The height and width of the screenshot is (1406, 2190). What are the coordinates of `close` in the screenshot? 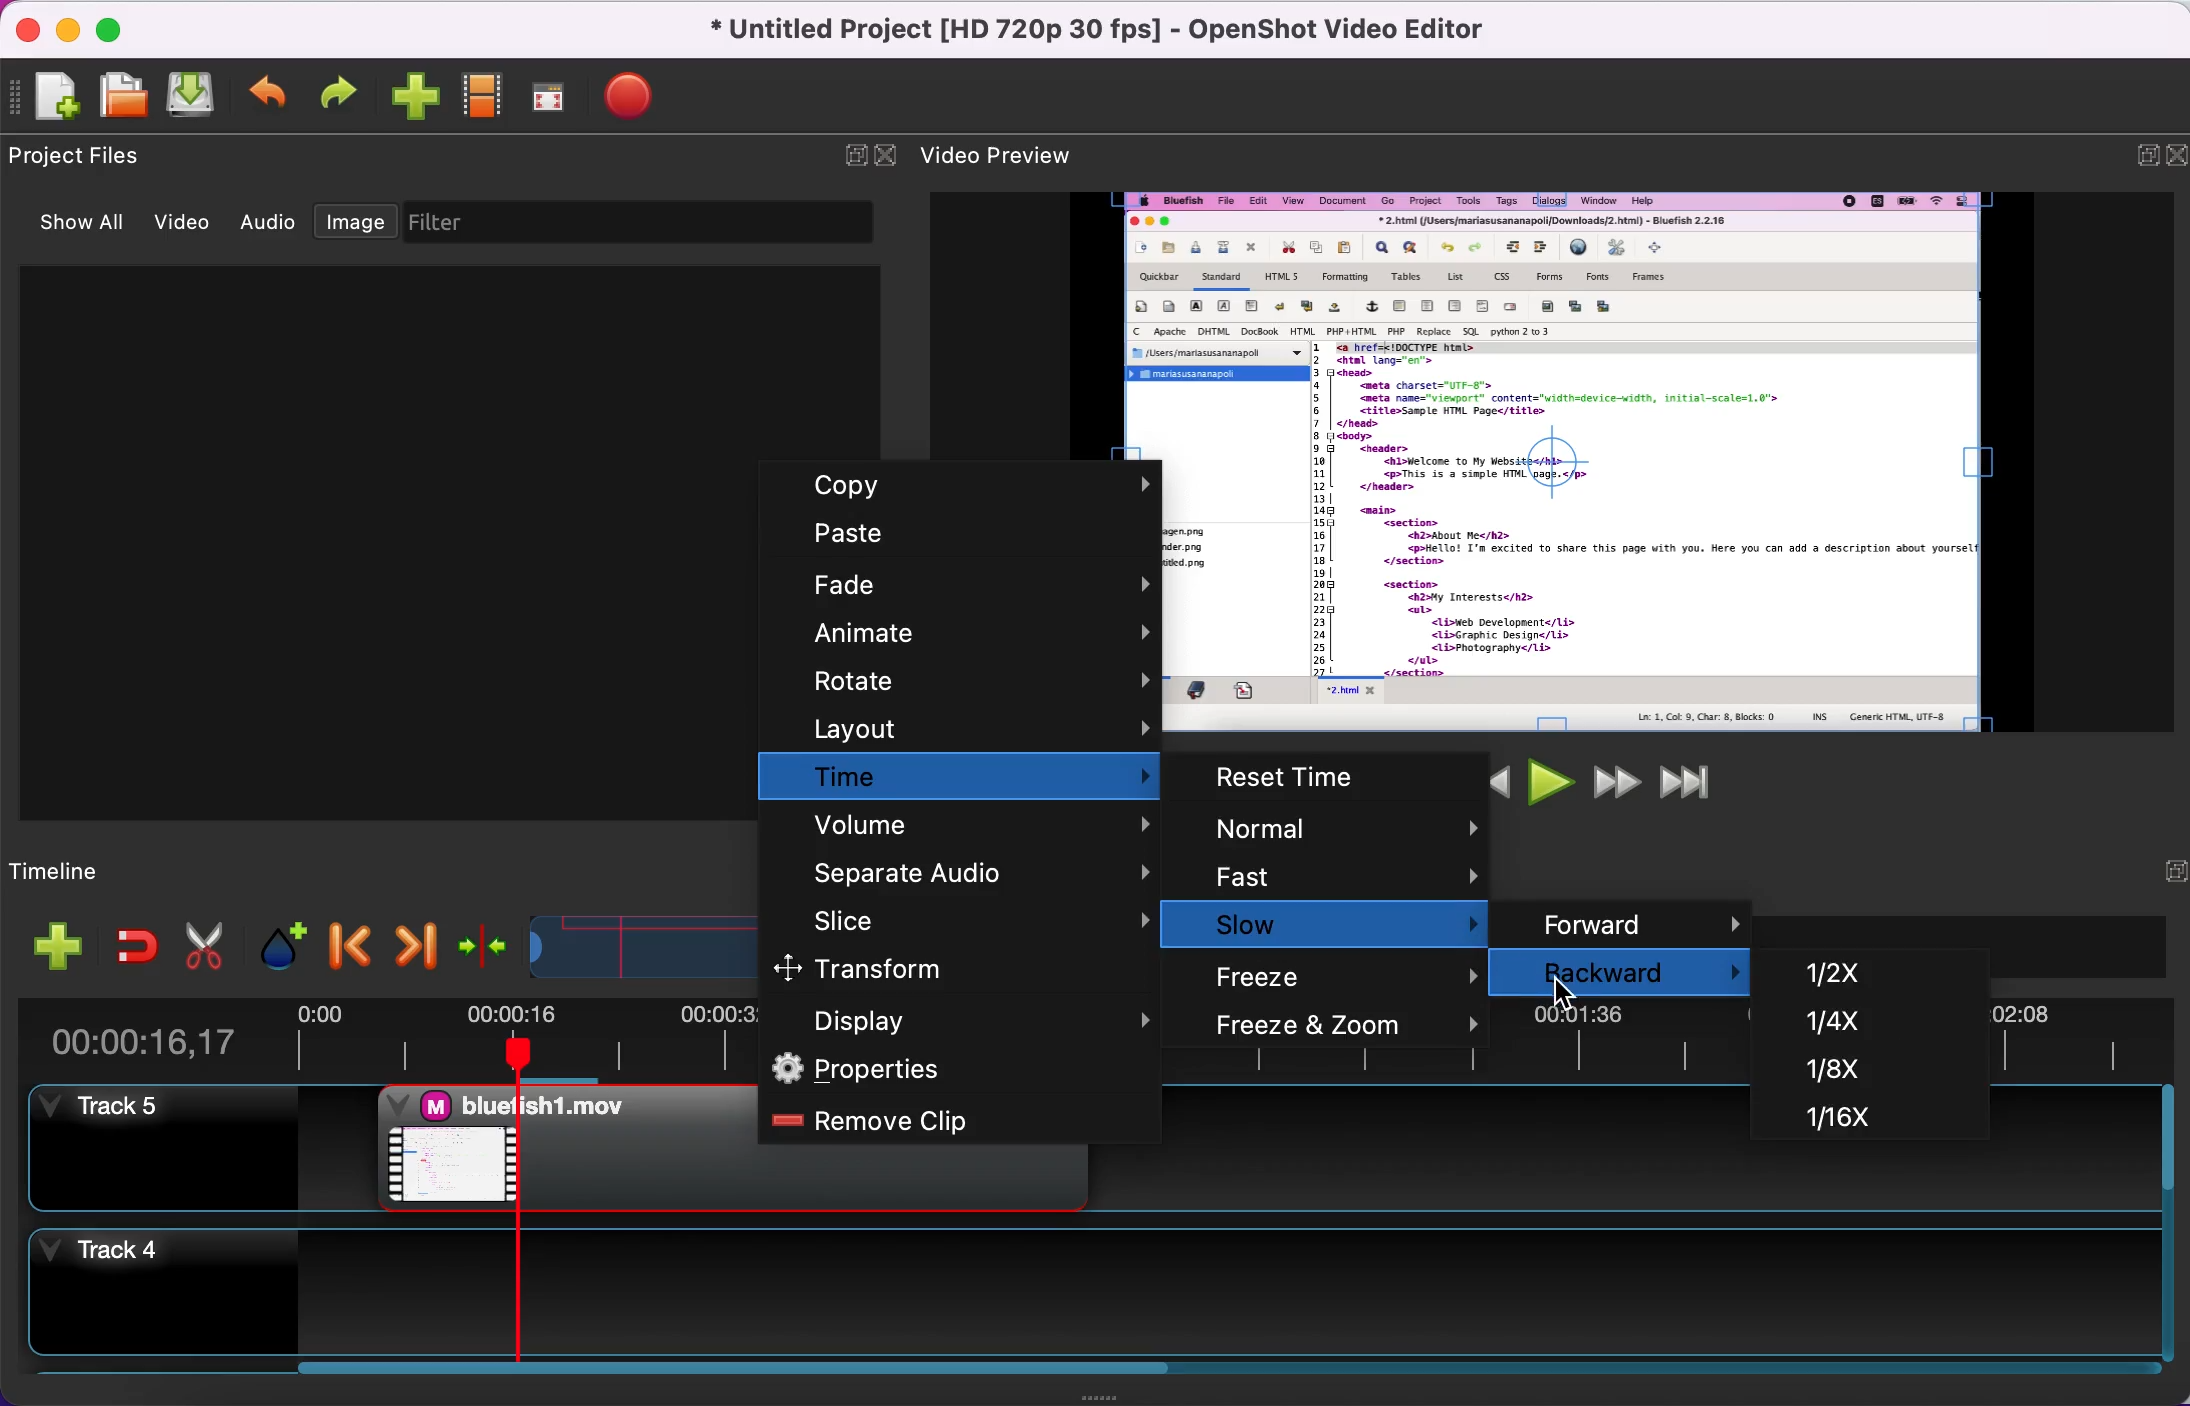 It's located at (33, 33).